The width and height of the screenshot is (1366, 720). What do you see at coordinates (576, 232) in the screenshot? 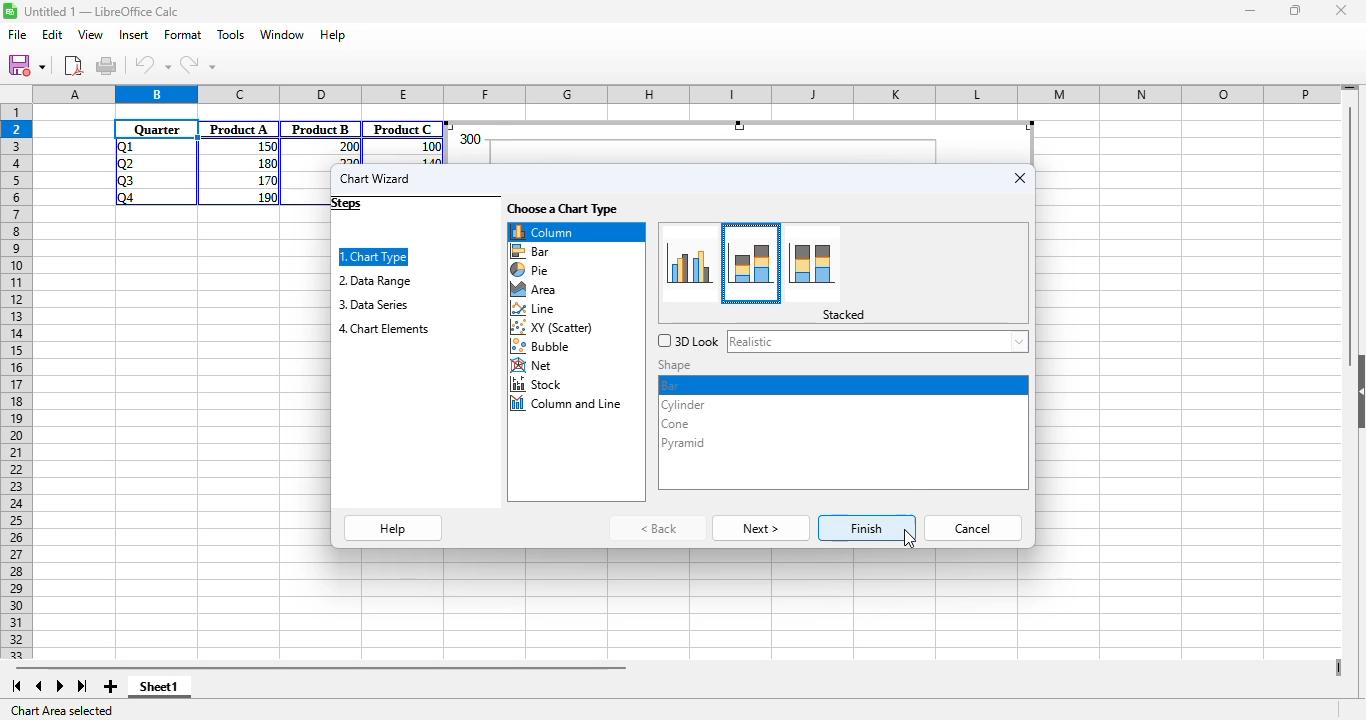
I see `column` at bounding box center [576, 232].